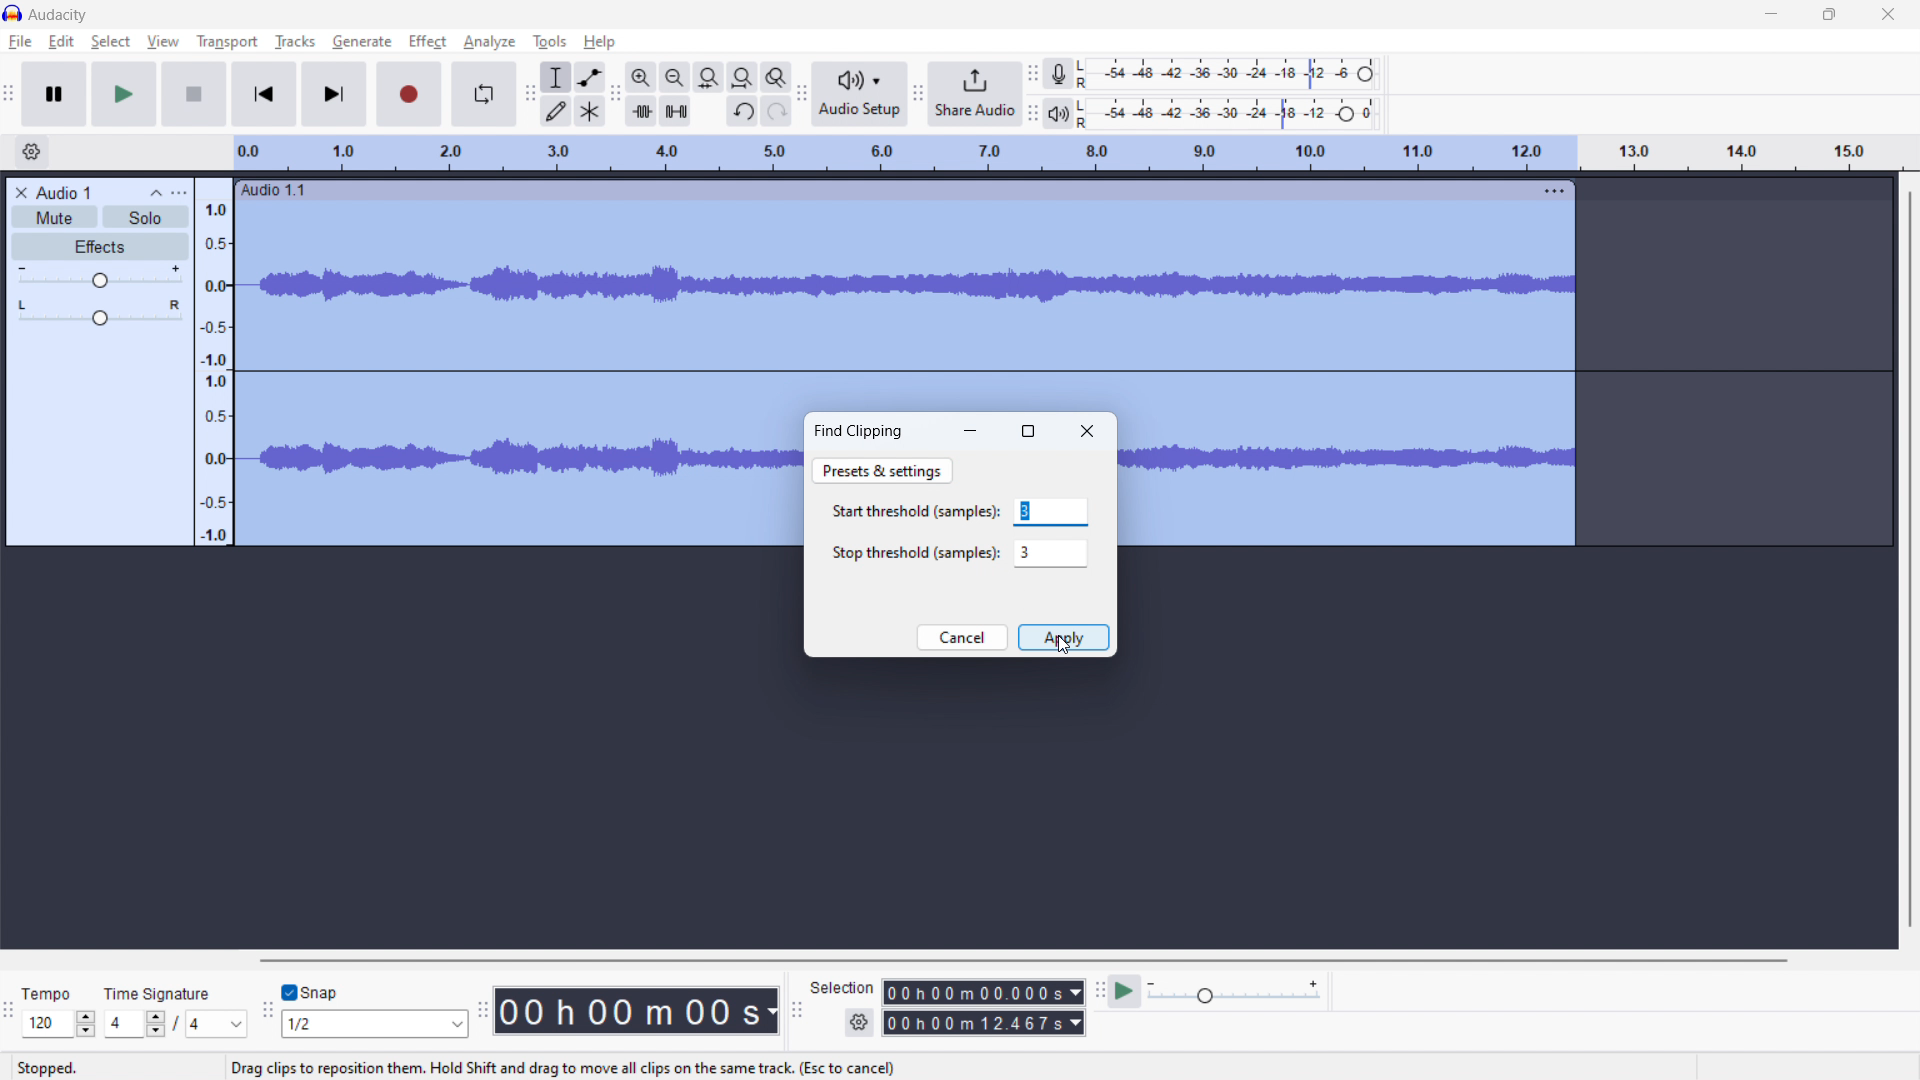 This screenshot has height=1080, width=1920. I want to click on horizontal toolbar, so click(1026, 960).